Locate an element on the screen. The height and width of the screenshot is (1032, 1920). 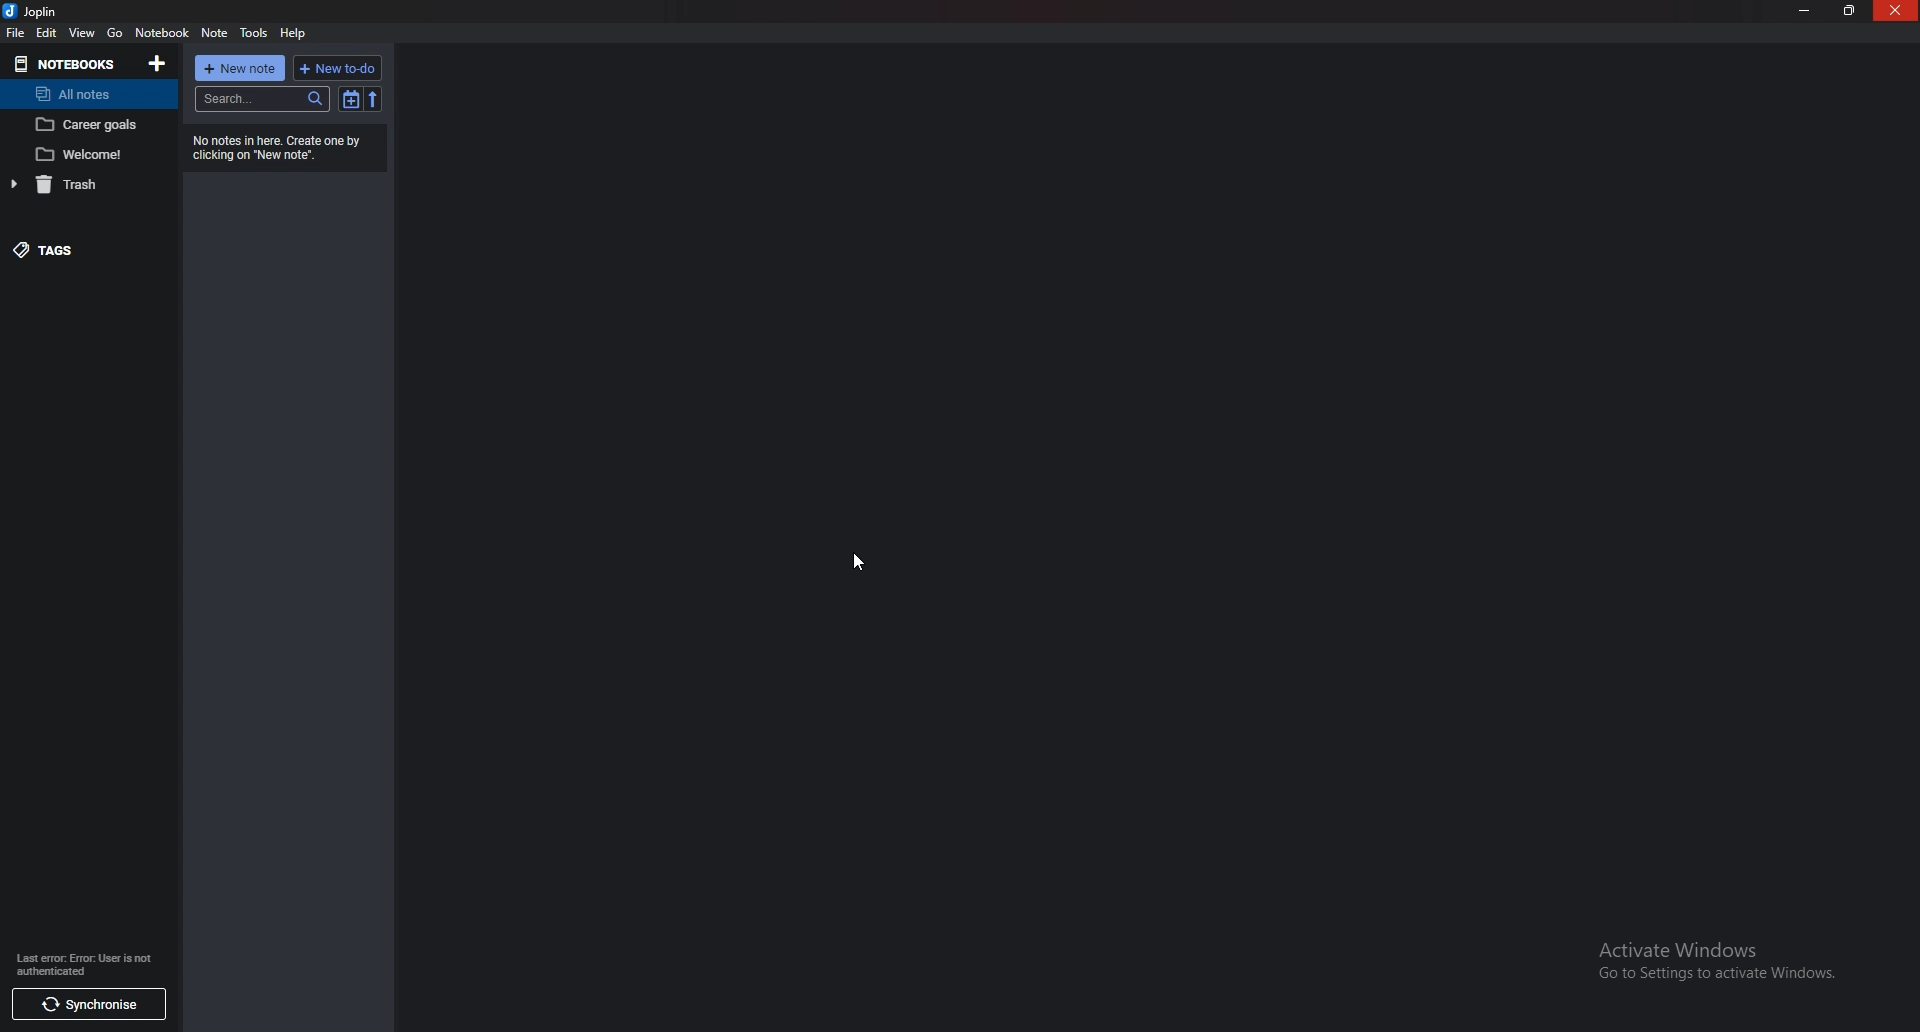
joplin is located at coordinates (31, 12).